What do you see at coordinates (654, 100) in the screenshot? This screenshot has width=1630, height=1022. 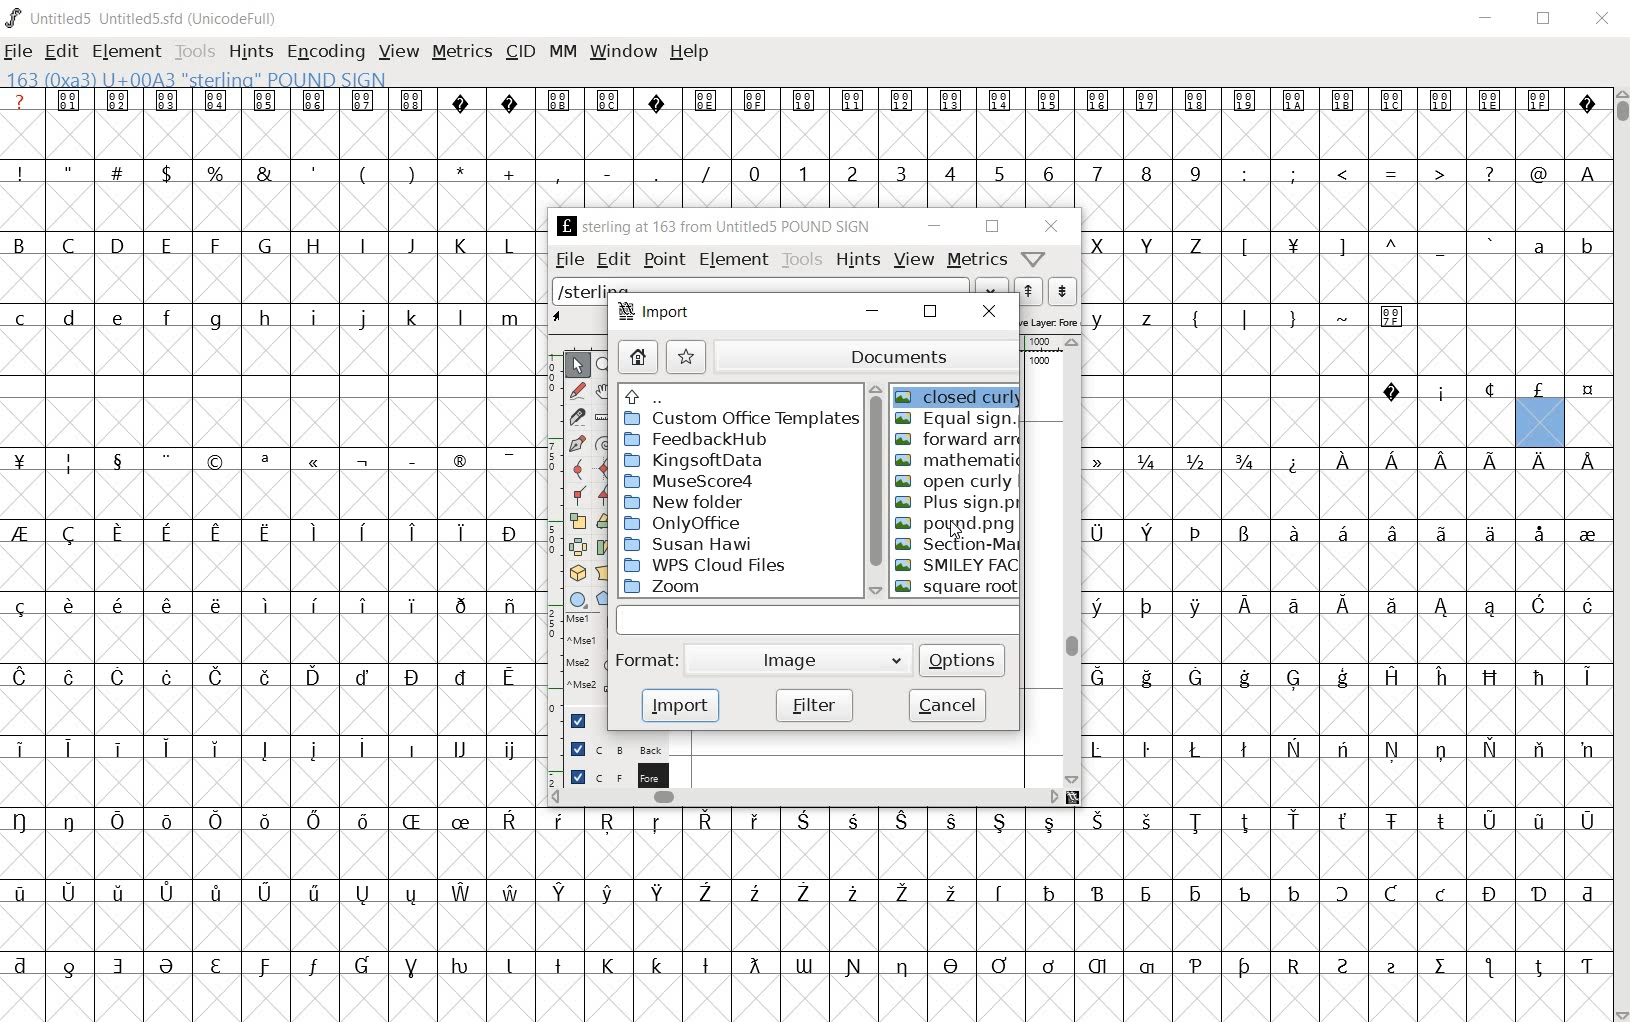 I see `Symbol` at bounding box center [654, 100].